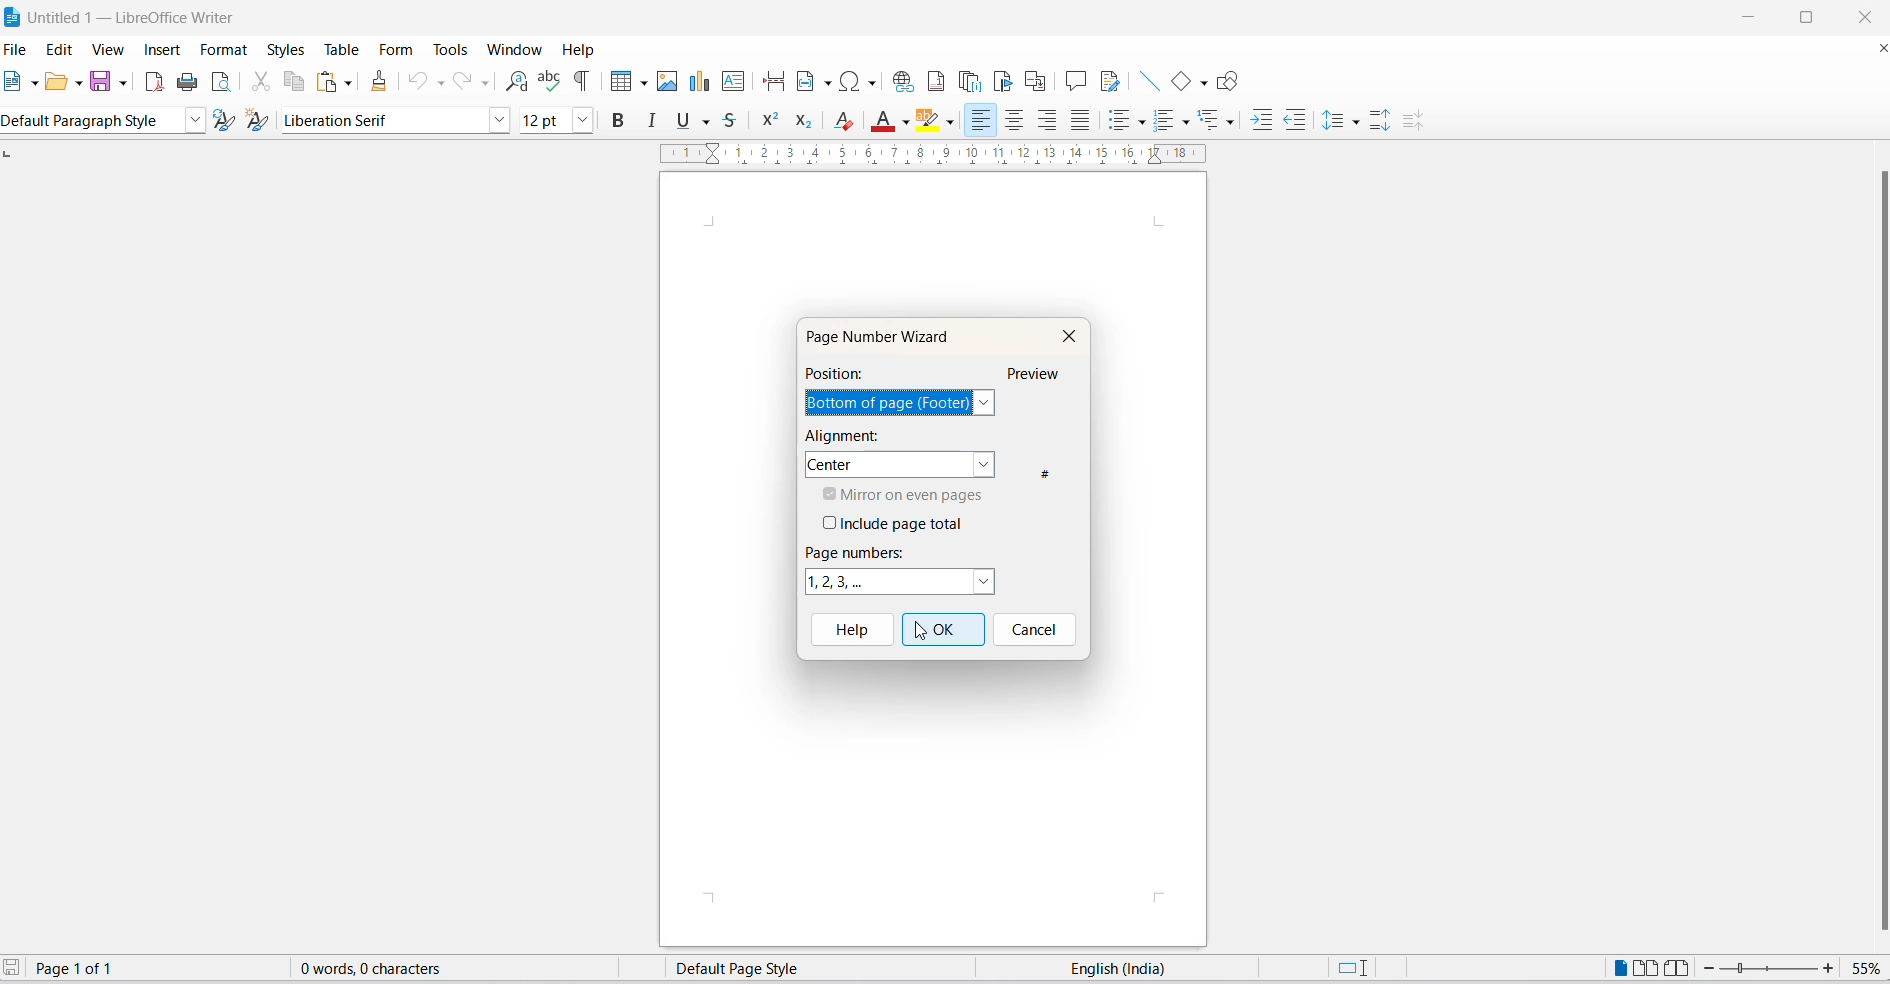 The width and height of the screenshot is (1890, 984). Describe the element at coordinates (907, 122) in the screenshot. I see `fill color options` at that location.